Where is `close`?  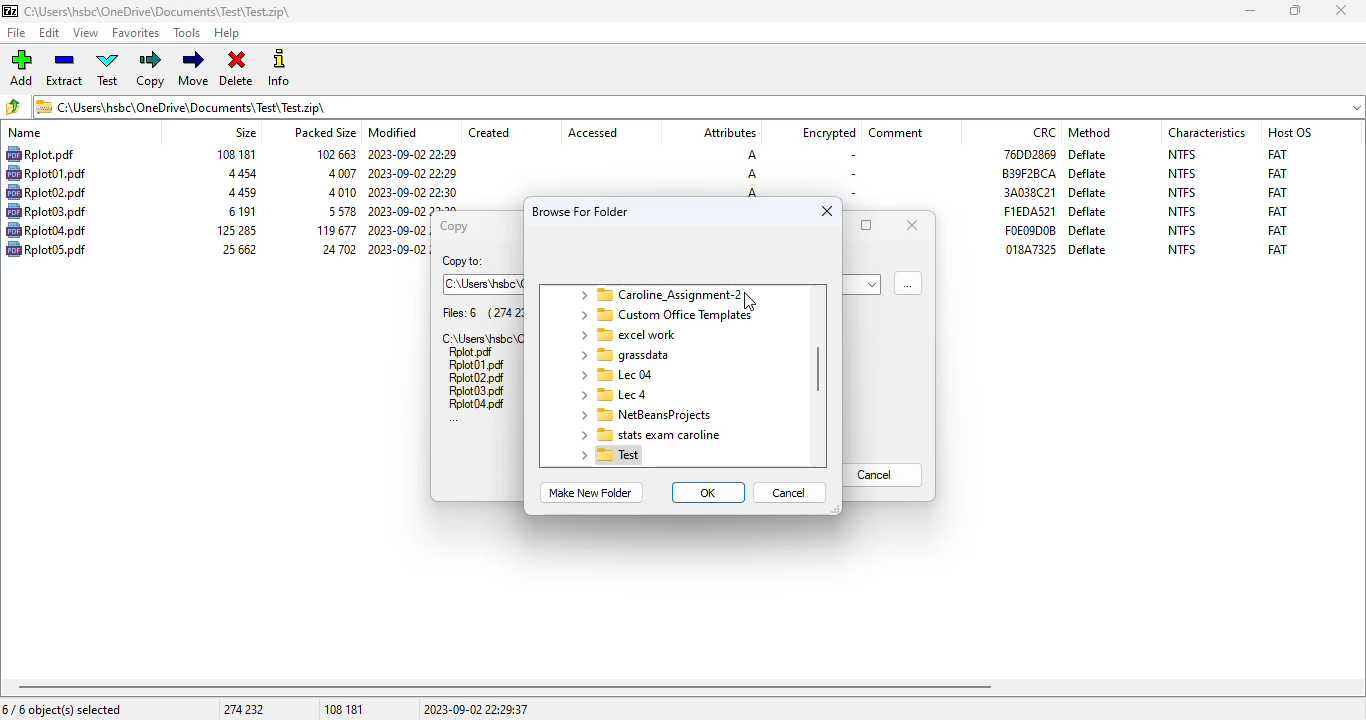 close is located at coordinates (912, 224).